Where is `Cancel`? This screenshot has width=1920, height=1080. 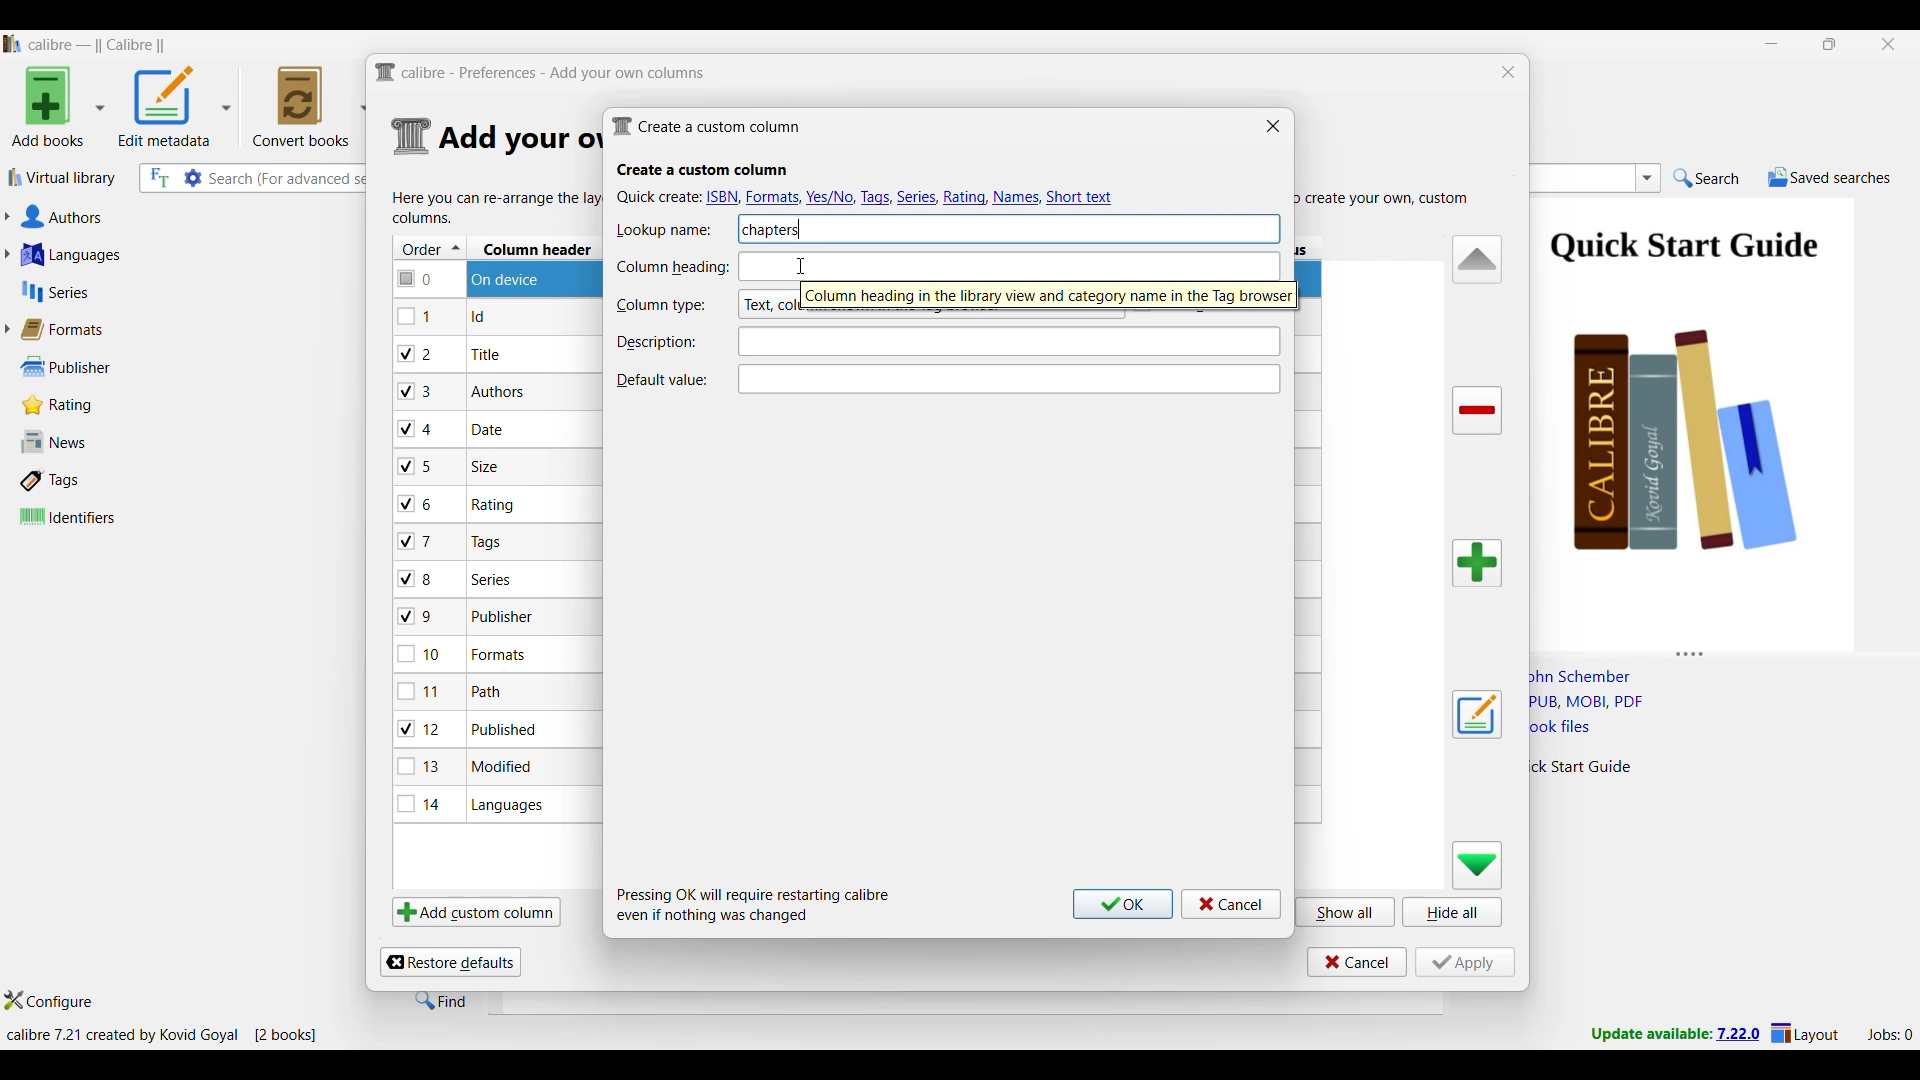 Cancel is located at coordinates (1357, 962).